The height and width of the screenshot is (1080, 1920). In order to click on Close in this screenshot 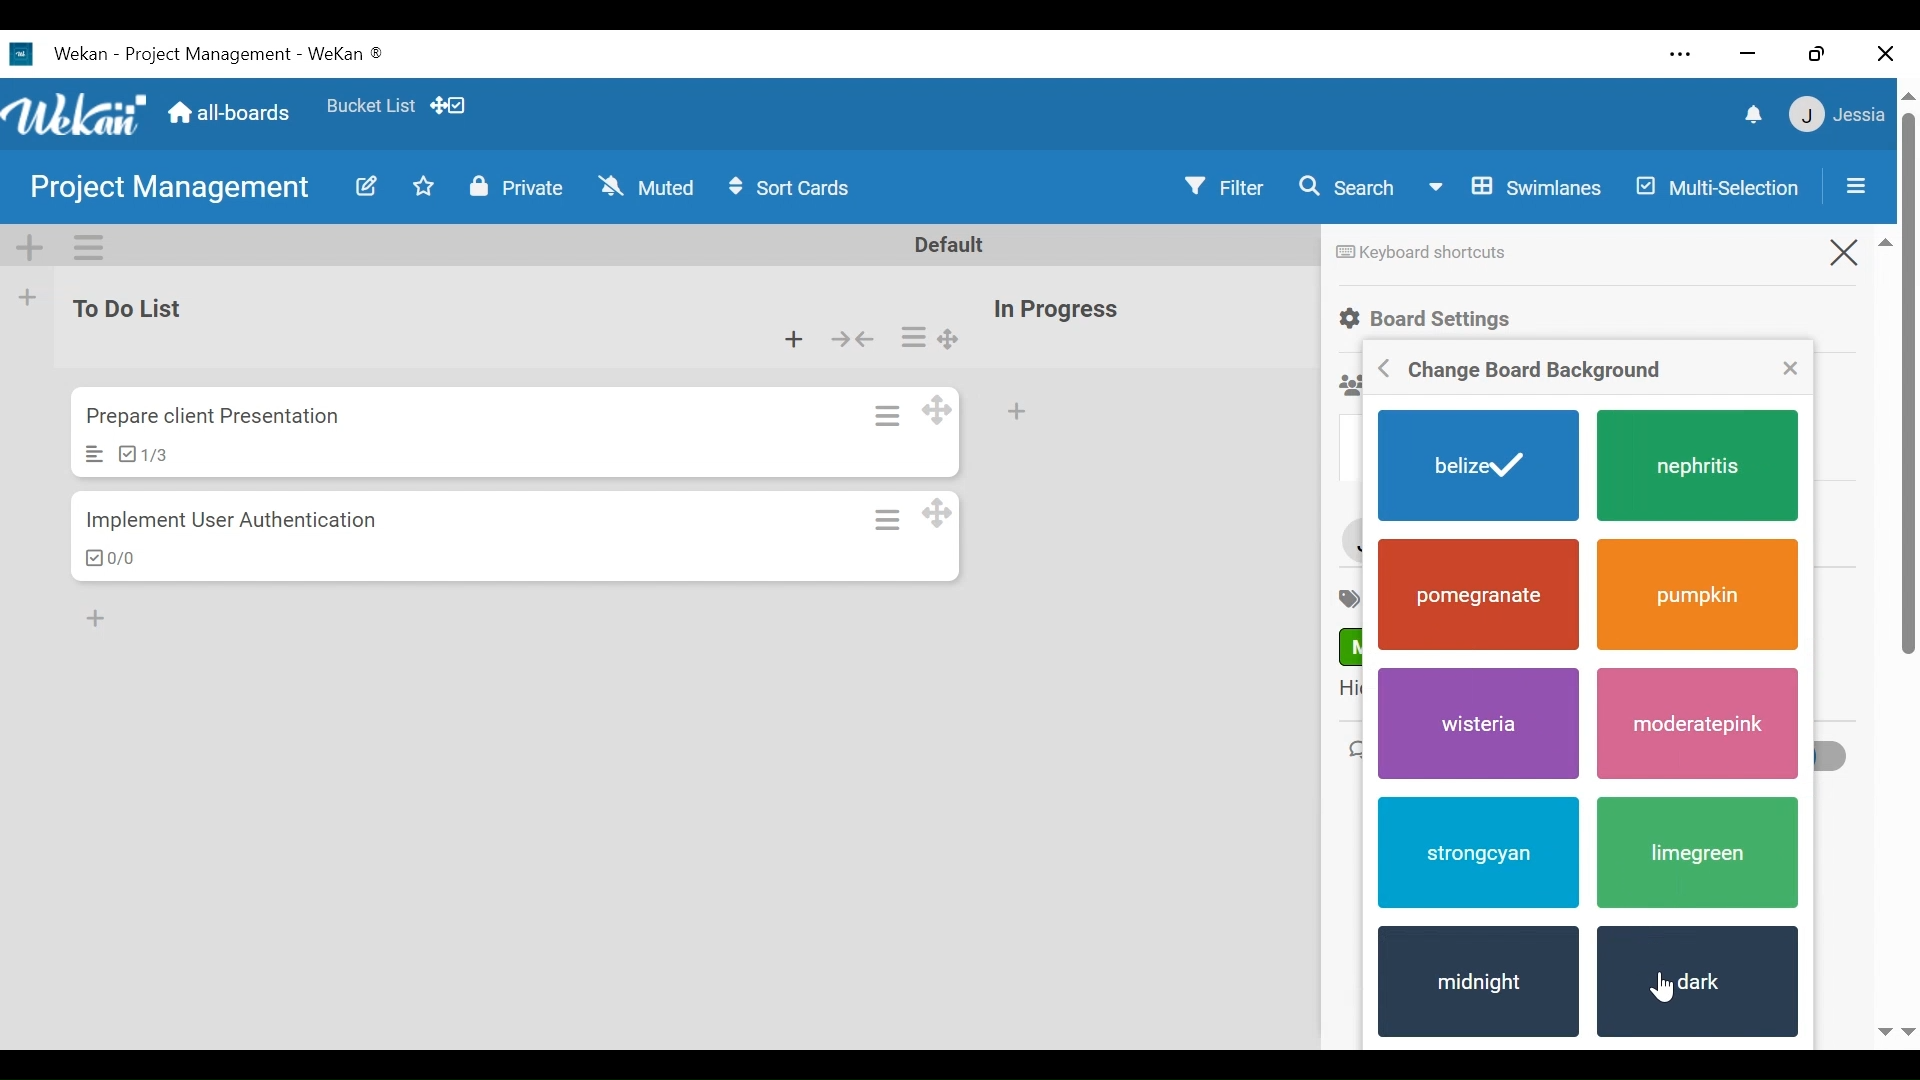, I will do `click(1861, 248)`.